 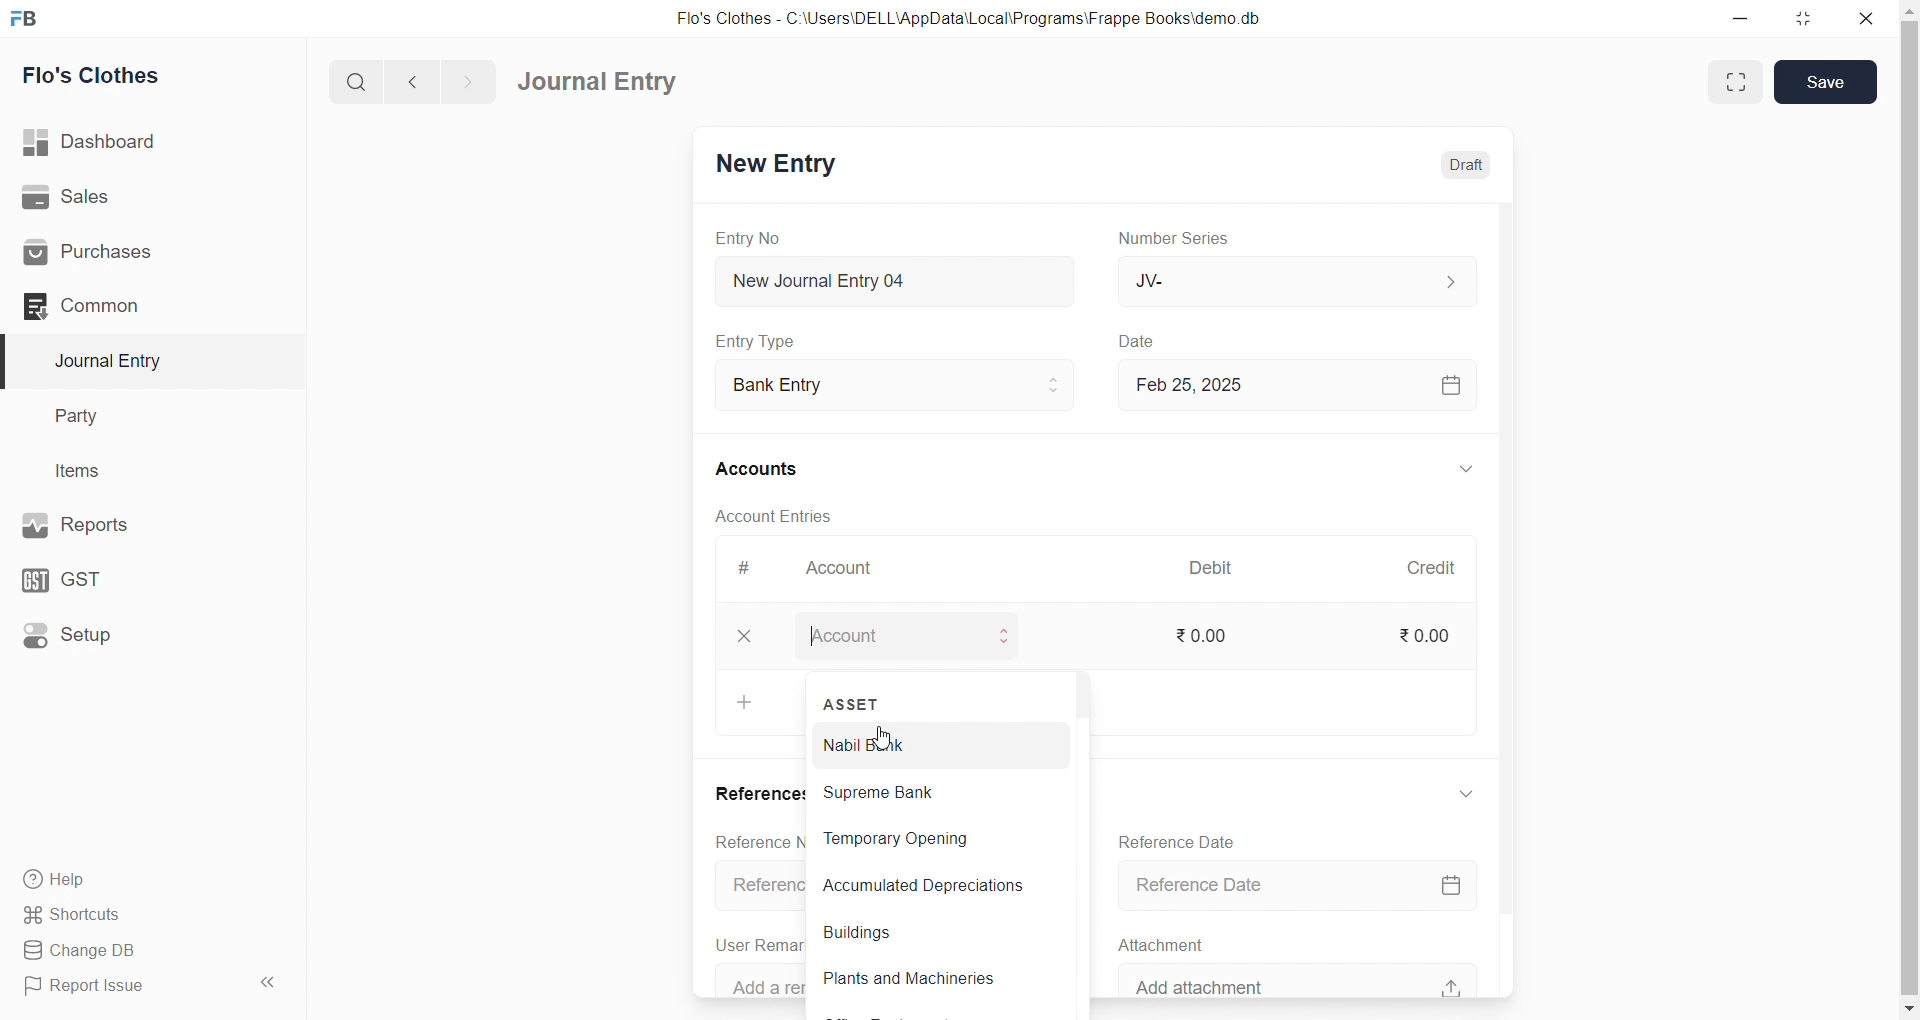 What do you see at coordinates (757, 942) in the screenshot?
I see `User Remark` at bounding box center [757, 942].